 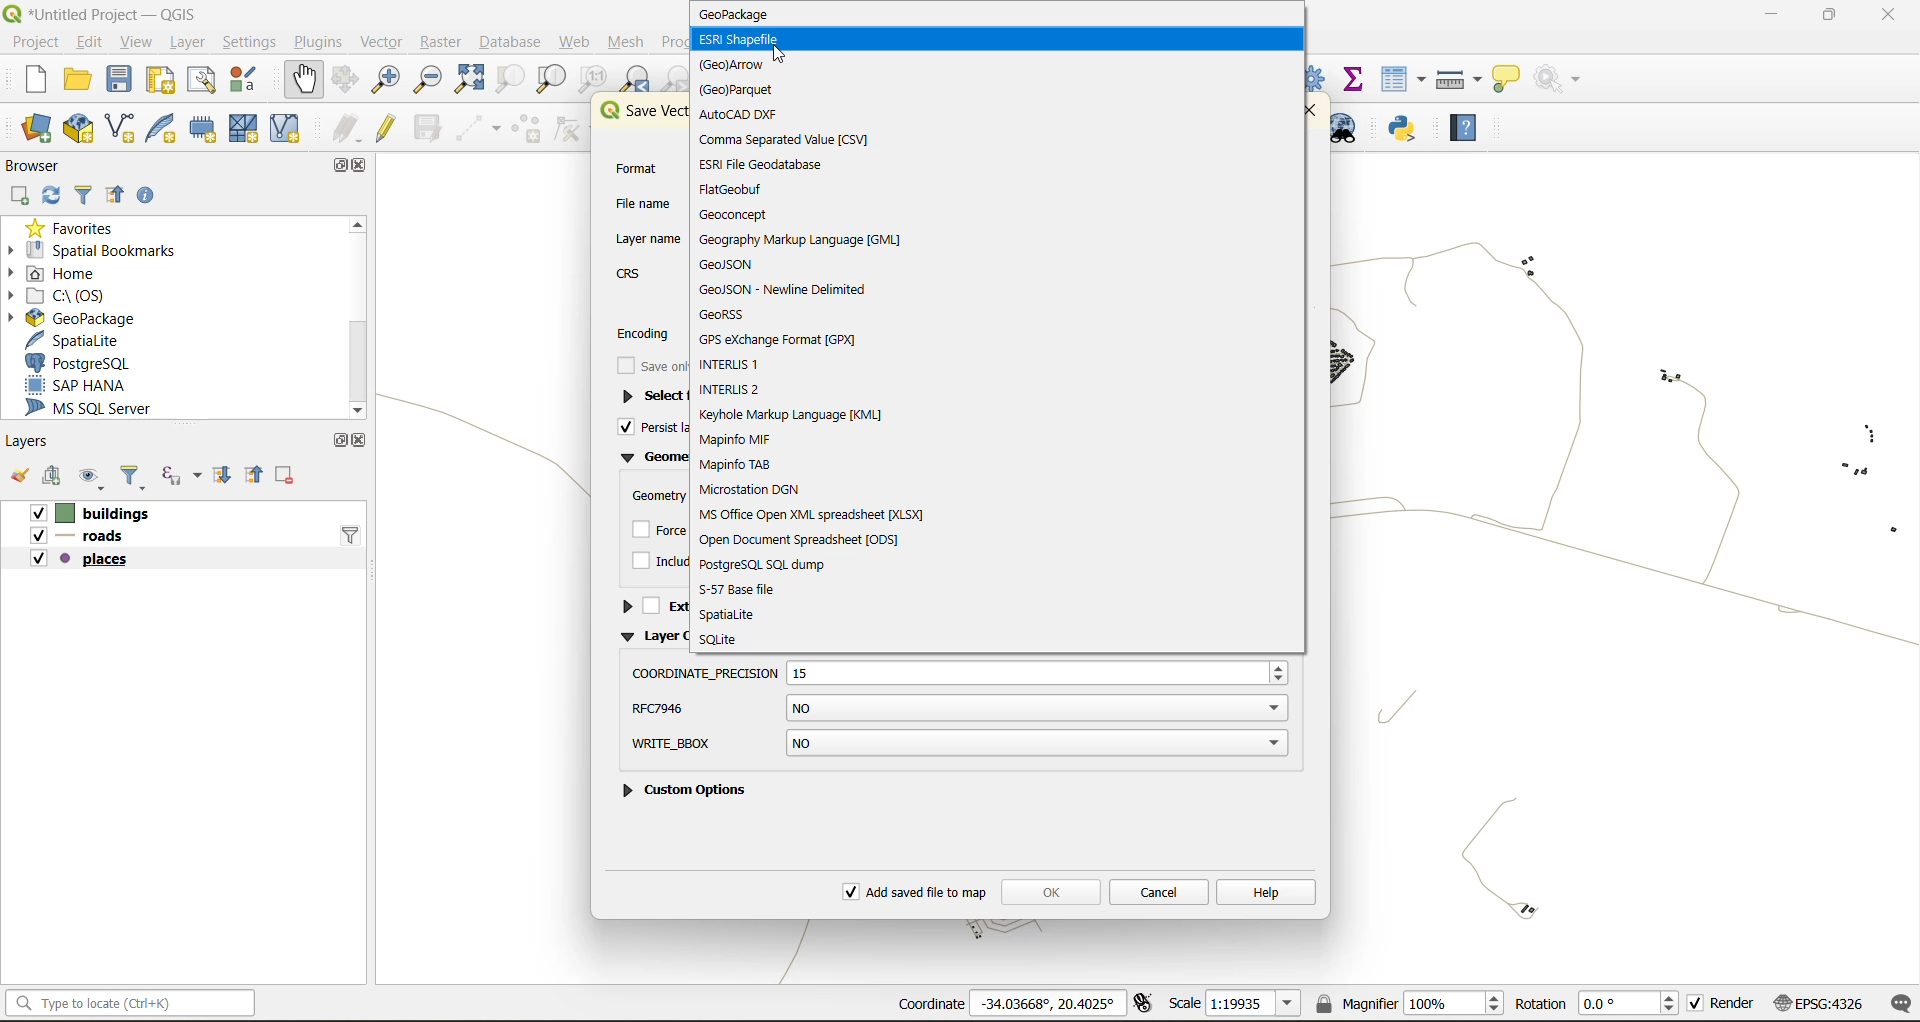 What do you see at coordinates (251, 83) in the screenshot?
I see `style manager` at bounding box center [251, 83].